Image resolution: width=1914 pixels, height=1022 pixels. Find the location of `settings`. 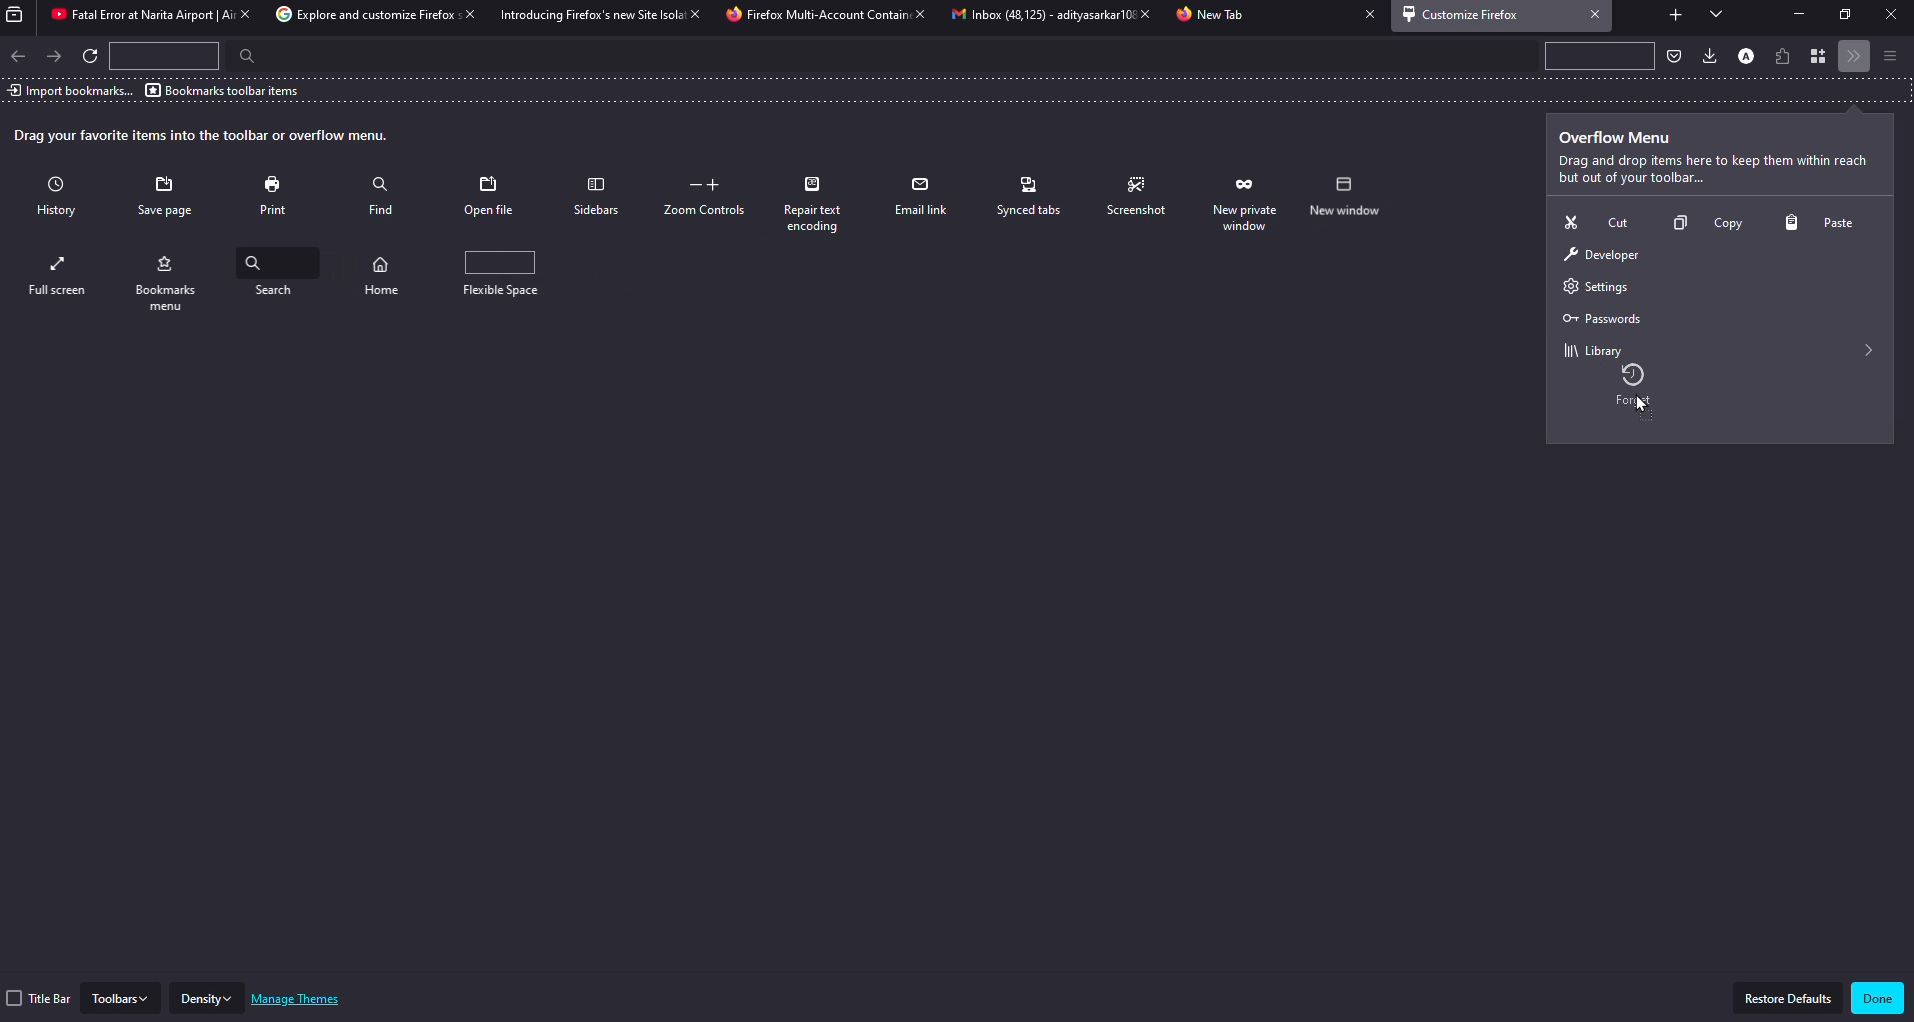

settings is located at coordinates (1591, 288).